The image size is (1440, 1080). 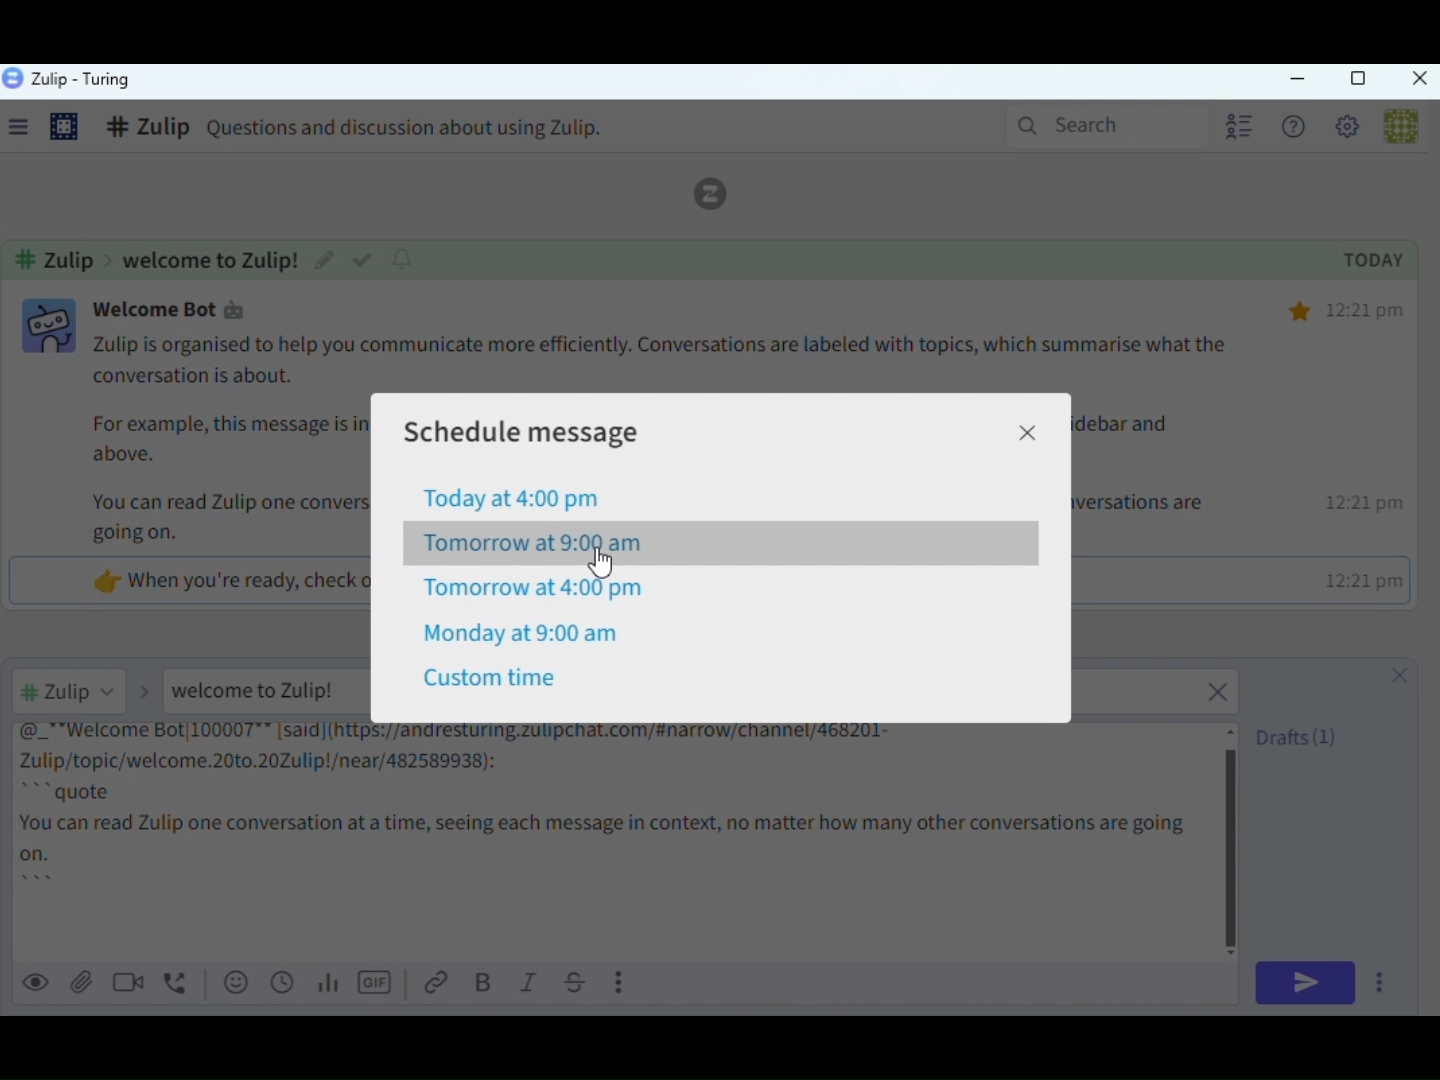 I want to click on Zulip, so click(x=68, y=80).